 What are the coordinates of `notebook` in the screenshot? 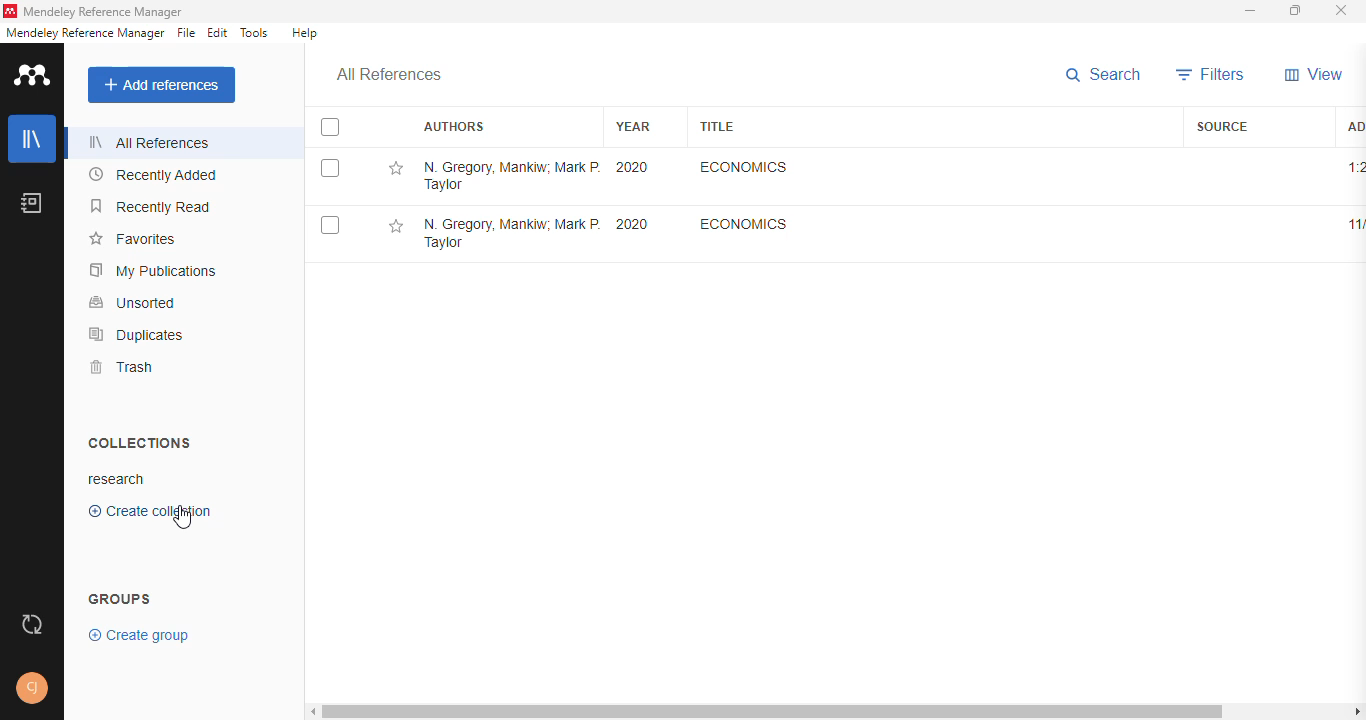 It's located at (32, 202).